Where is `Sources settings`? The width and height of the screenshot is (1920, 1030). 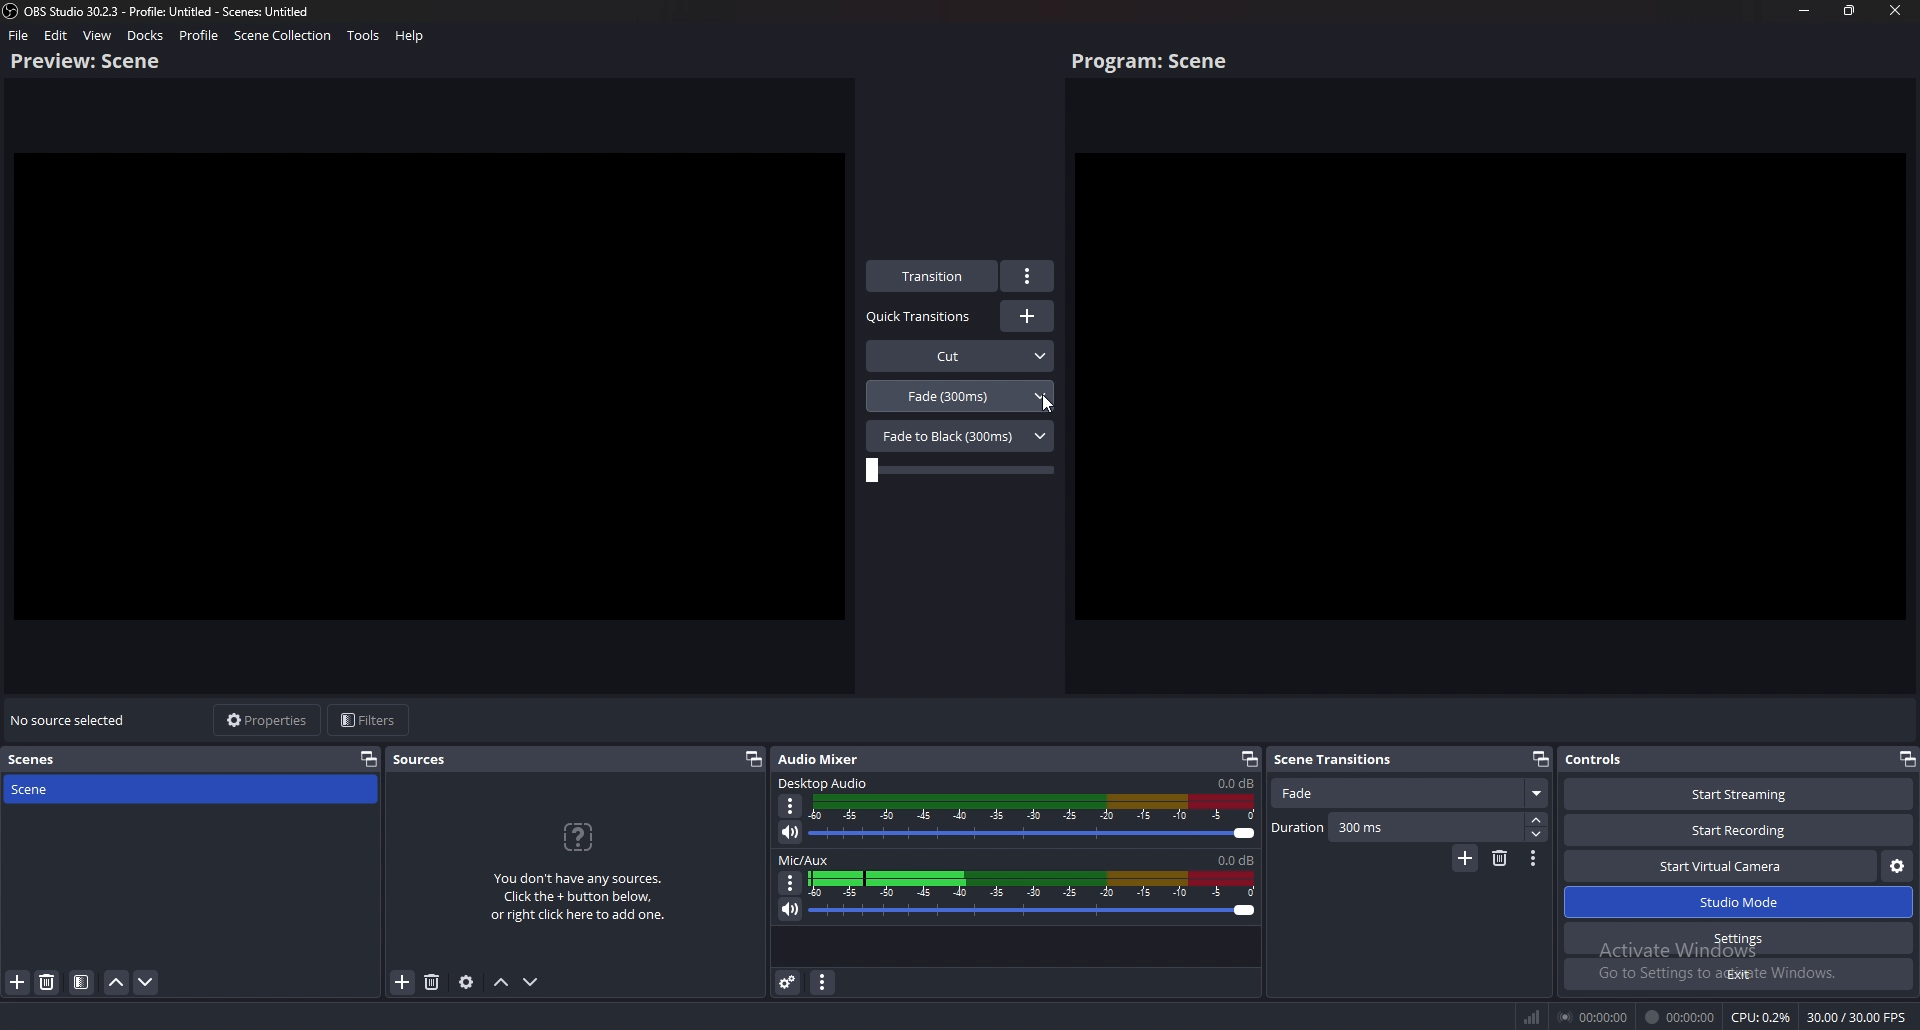 Sources settings is located at coordinates (467, 982).